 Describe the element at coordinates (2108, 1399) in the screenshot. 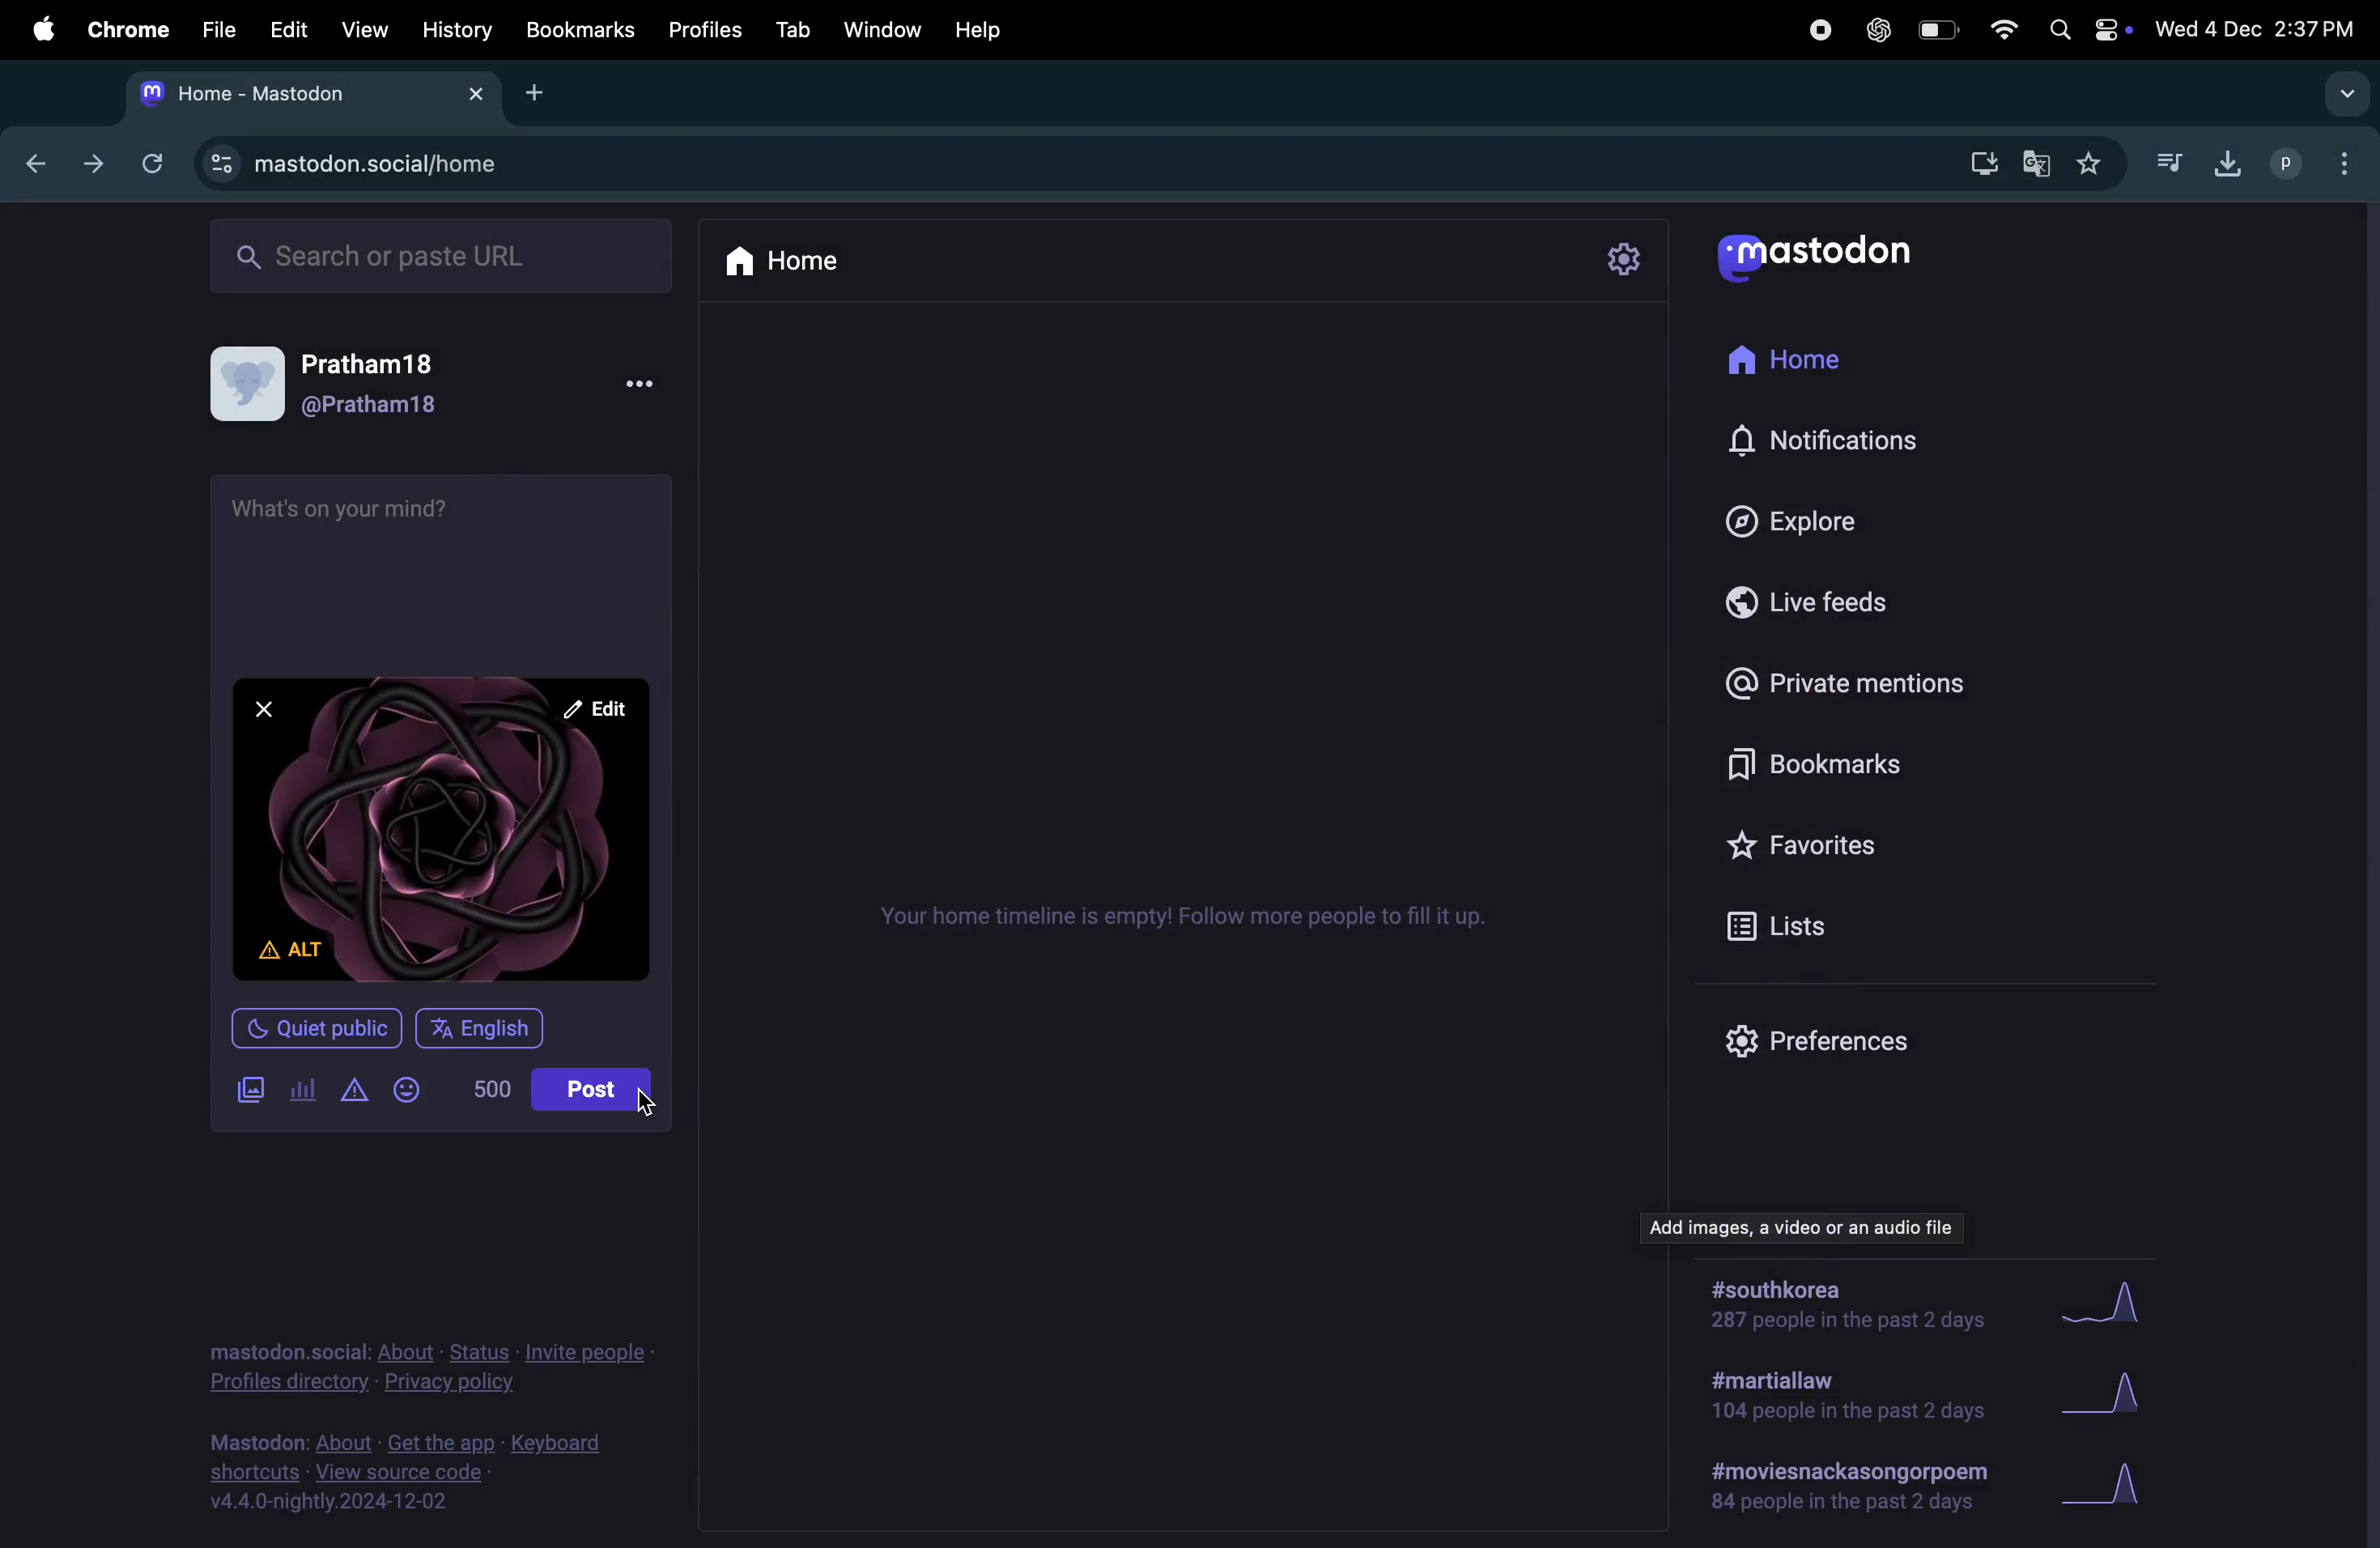

I see `Graph` at that location.